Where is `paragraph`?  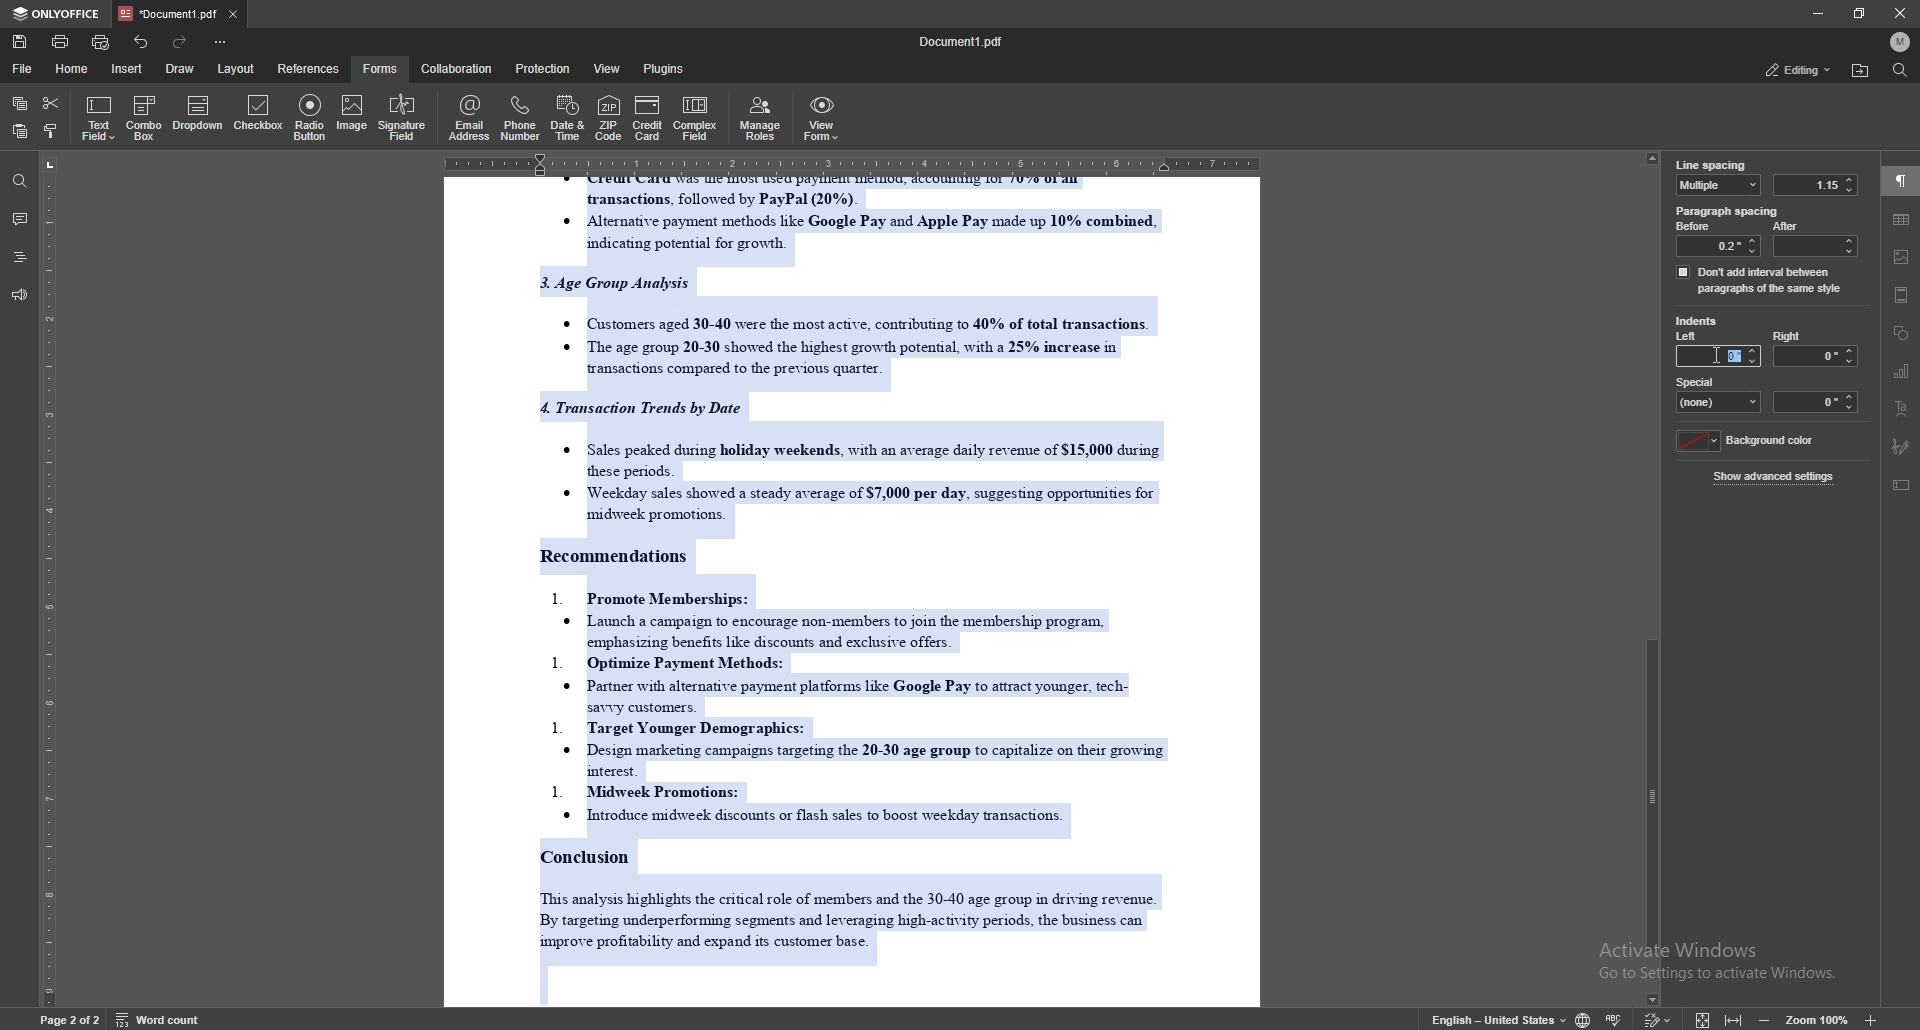 paragraph is located at coordinates (1901, 182).